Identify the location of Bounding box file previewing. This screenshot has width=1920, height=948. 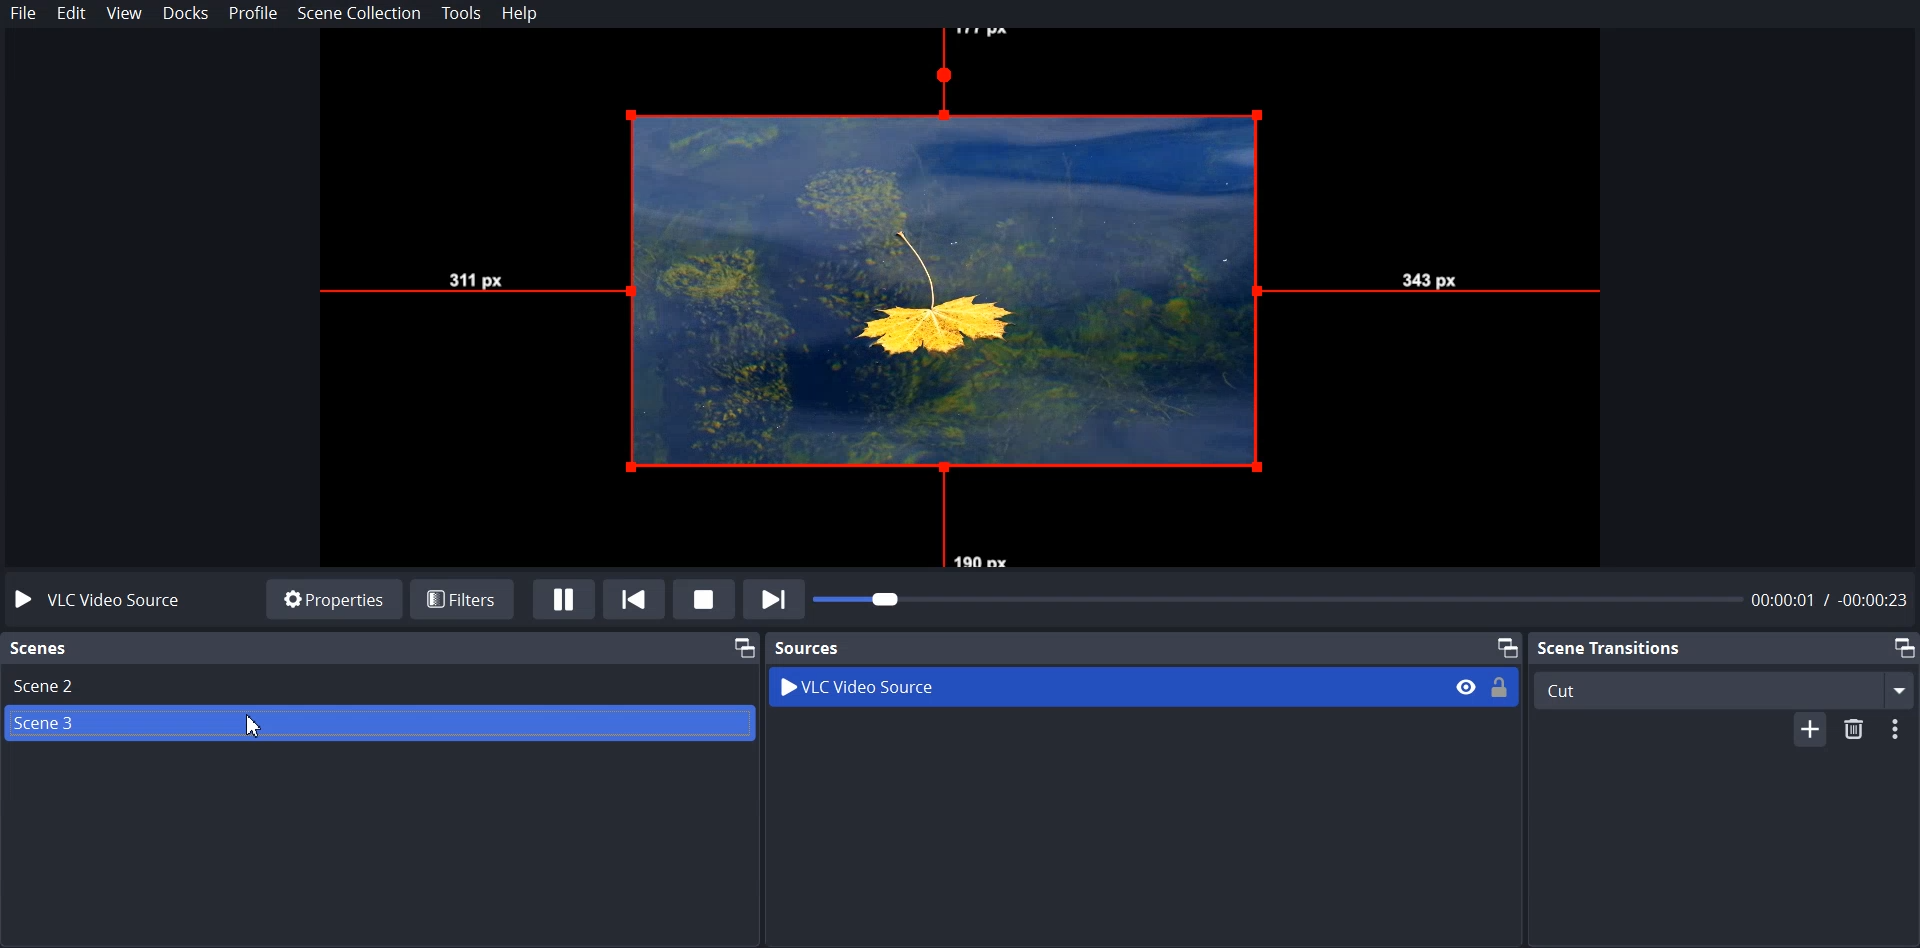
(960, 299).